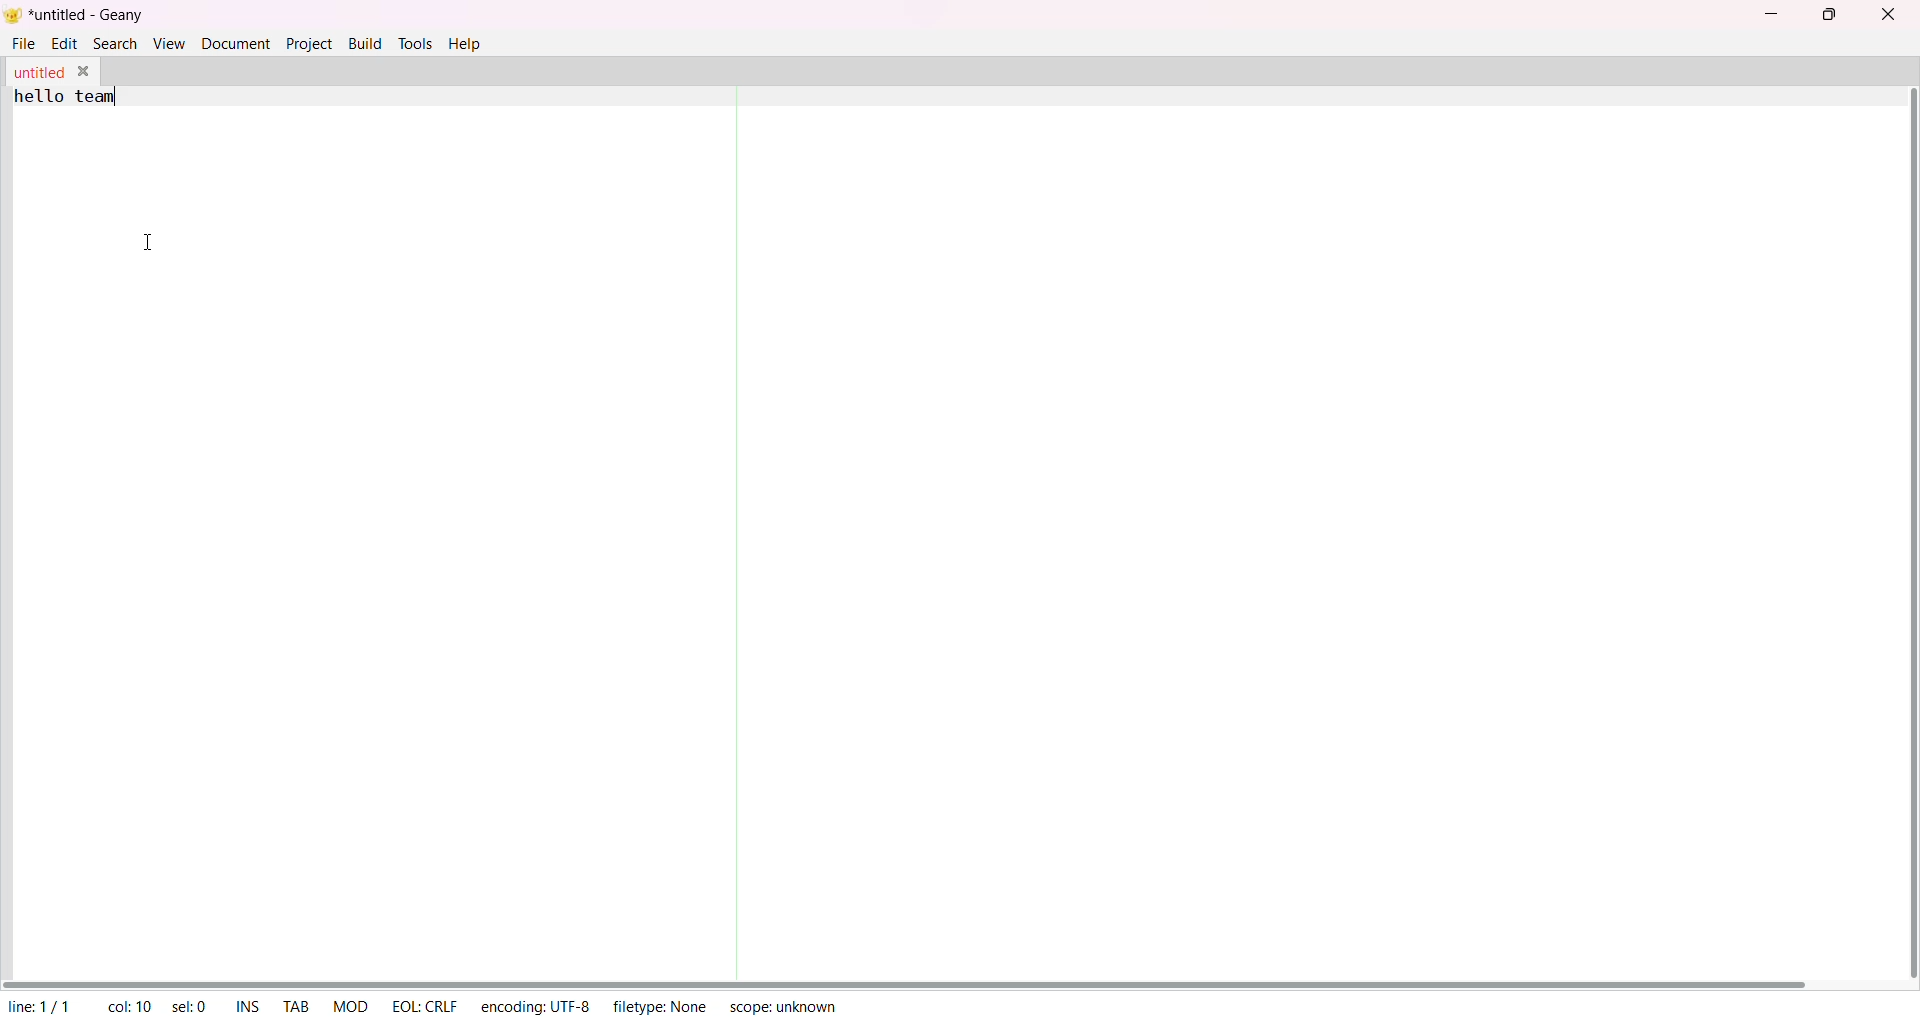  What do you see at coordinates (129, 1005) in the screenshot?
I see `column: 10` at bounding box center [129, 1005].